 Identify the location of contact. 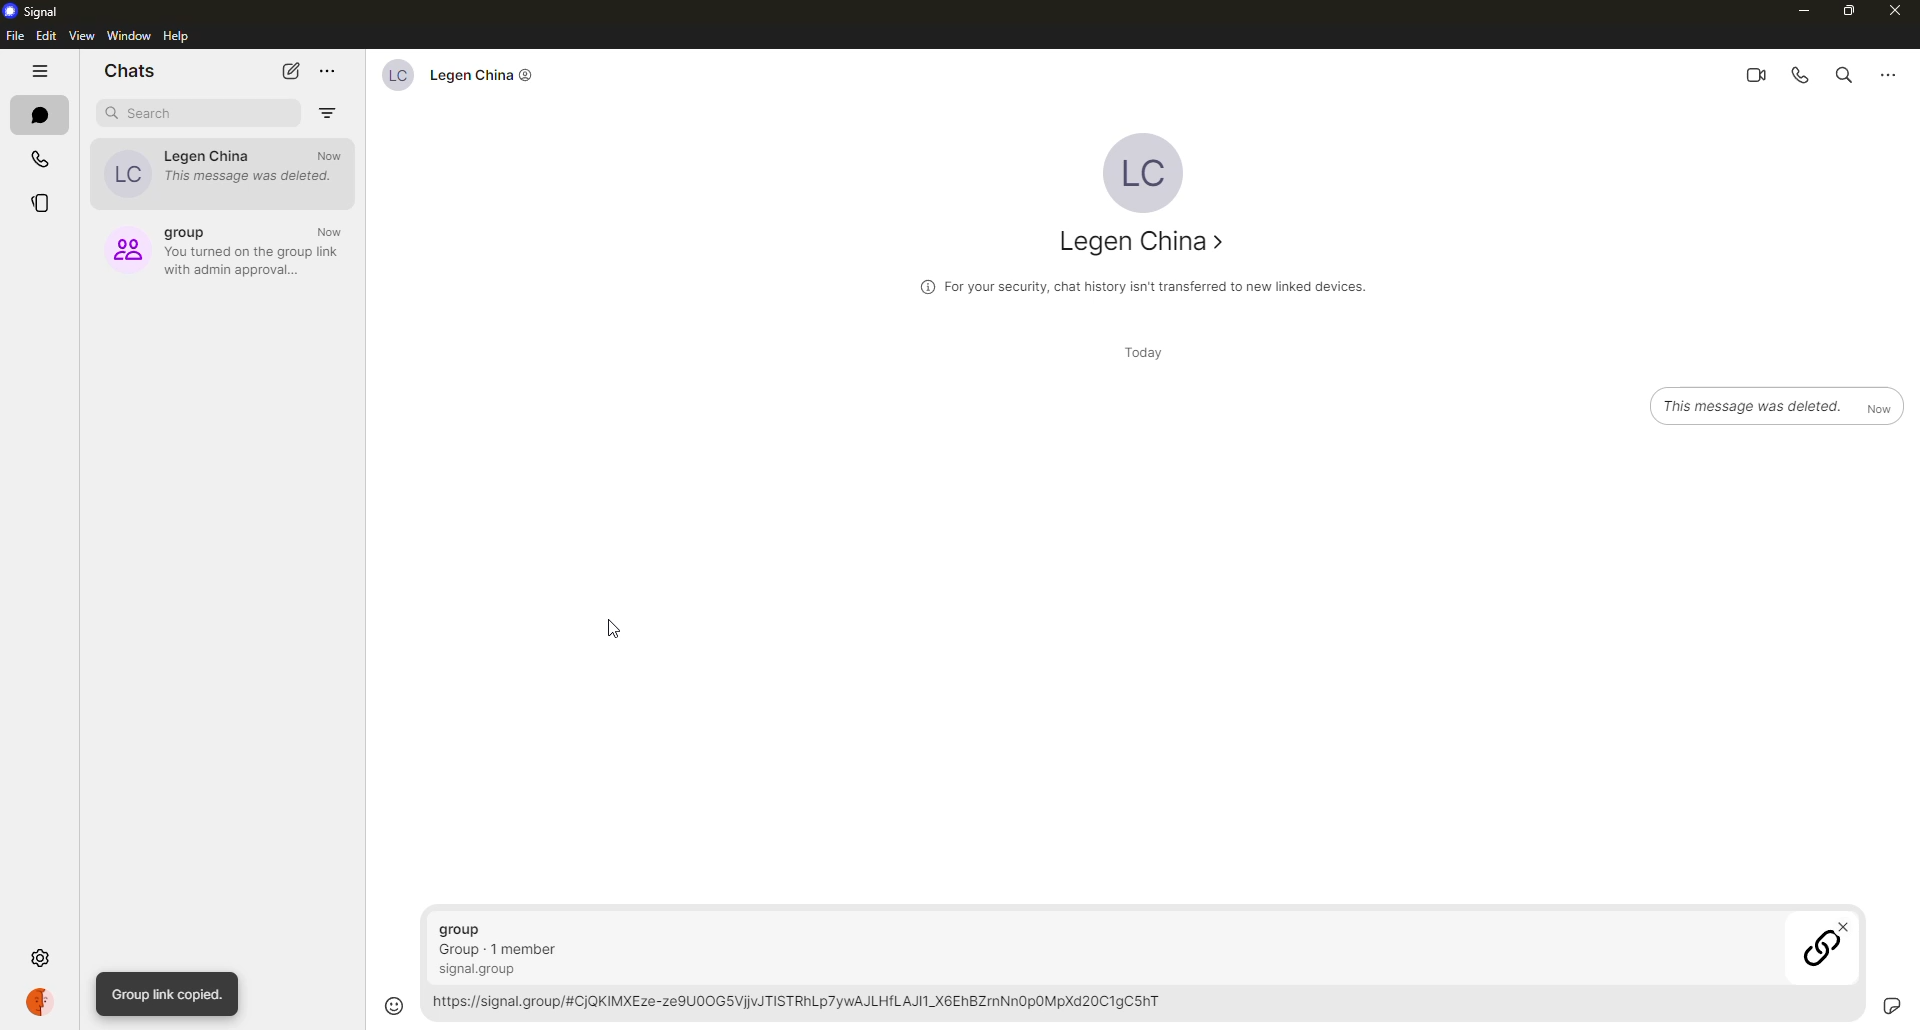
(219, 170).